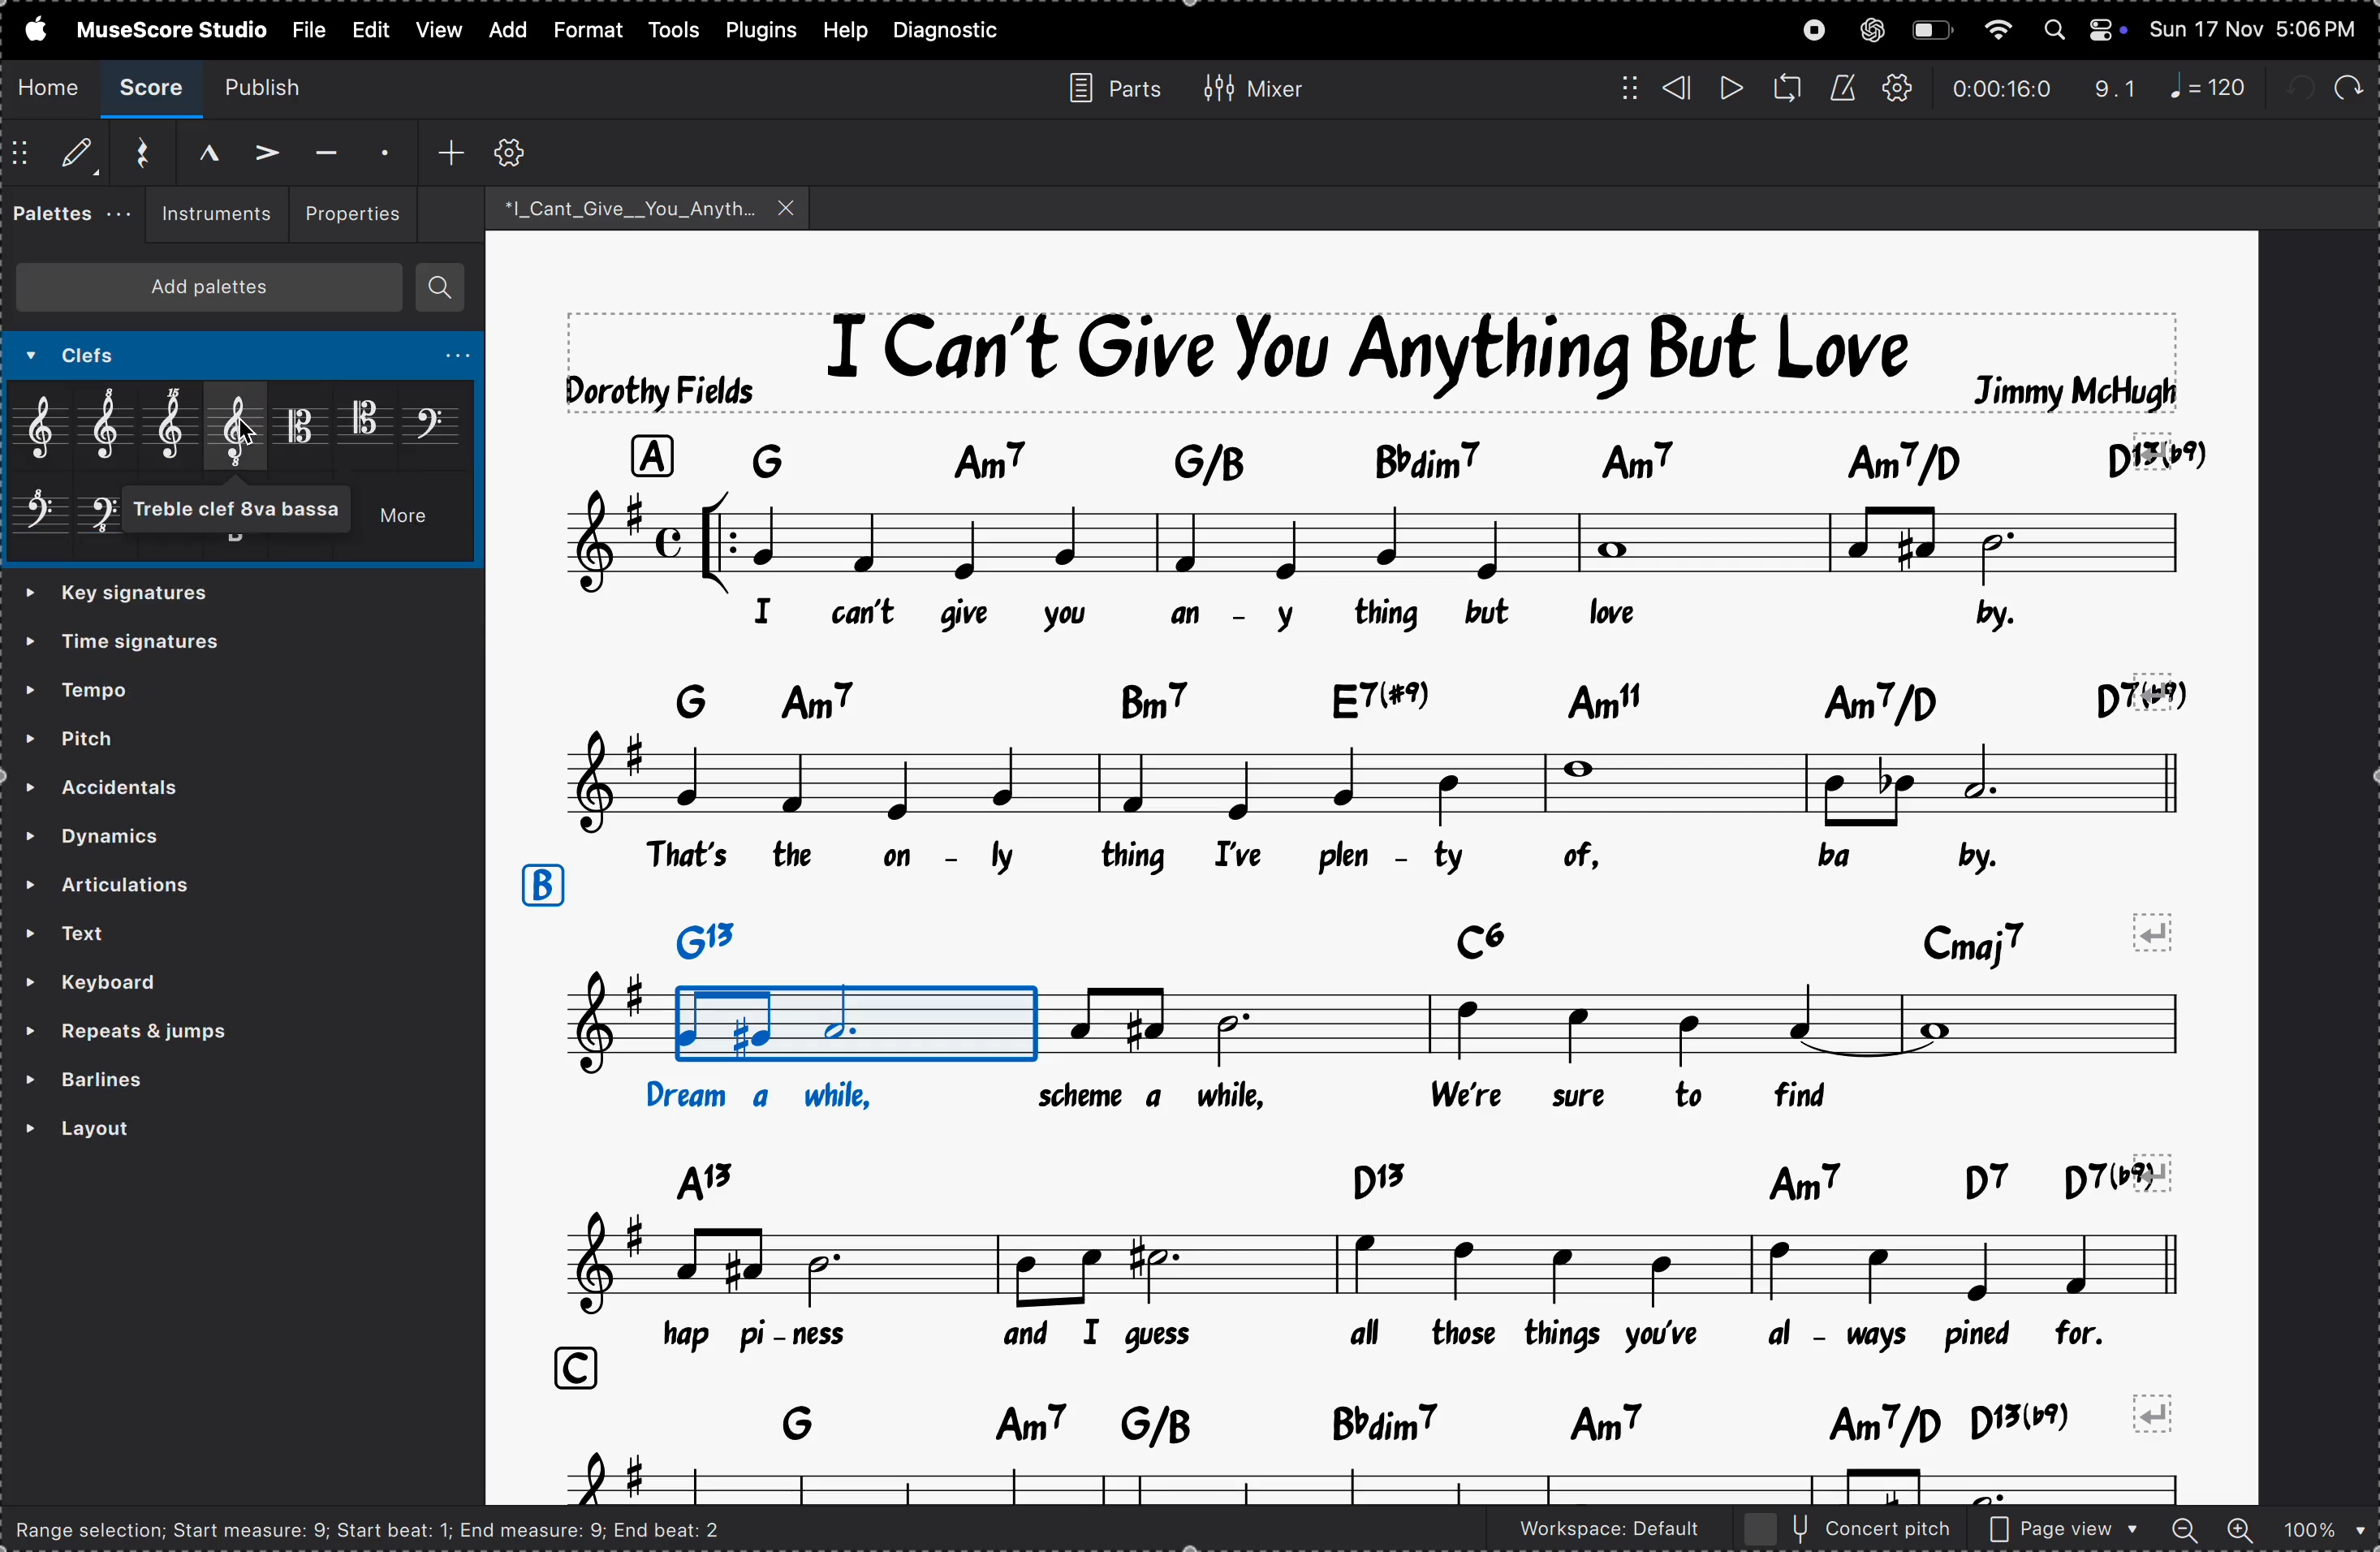  I want to click on notes, so click(1368, 1265).